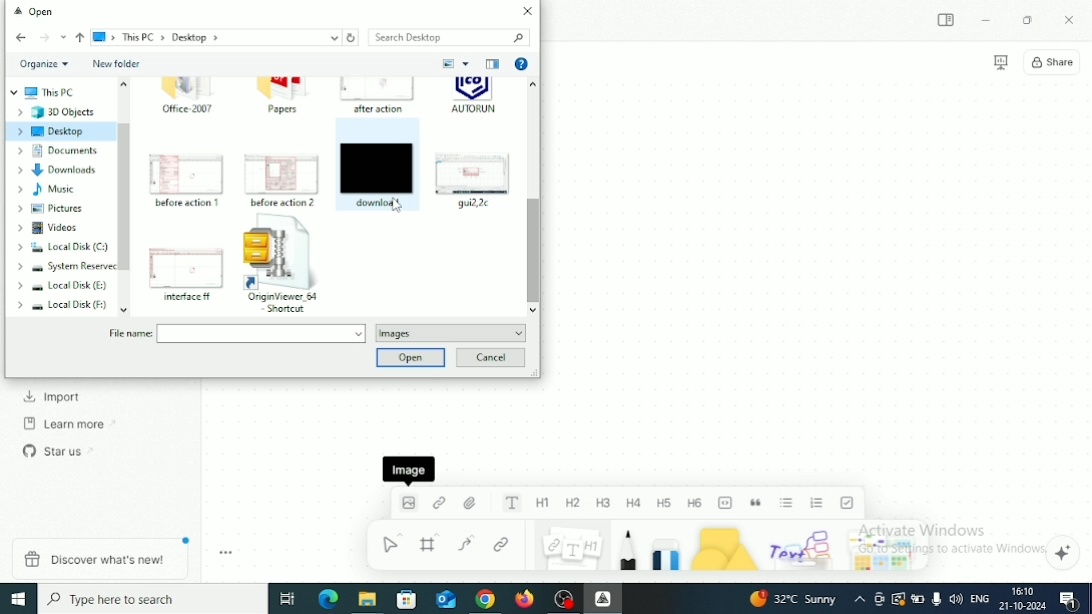 The height and width of the screenshot is (614, 1092). I want to click on Firefox, so click(526, 600).